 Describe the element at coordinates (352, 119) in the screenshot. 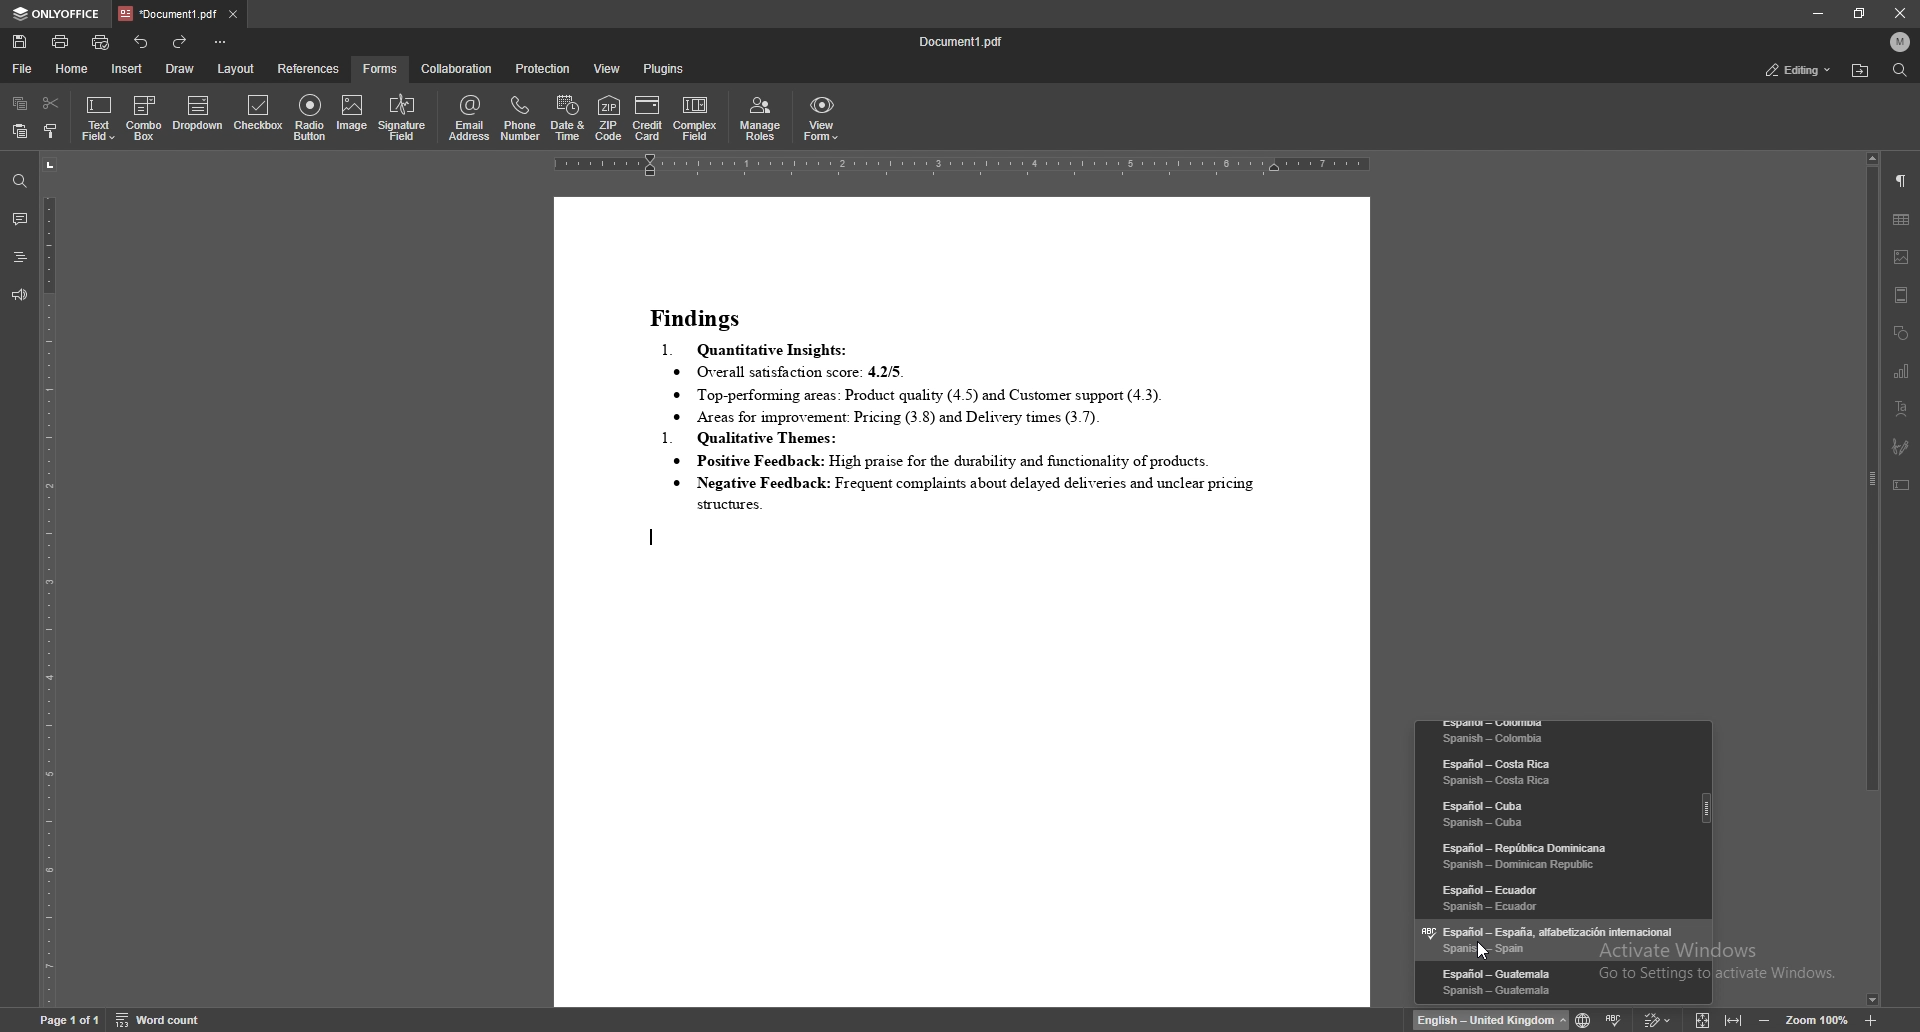

I see `image` at that location.